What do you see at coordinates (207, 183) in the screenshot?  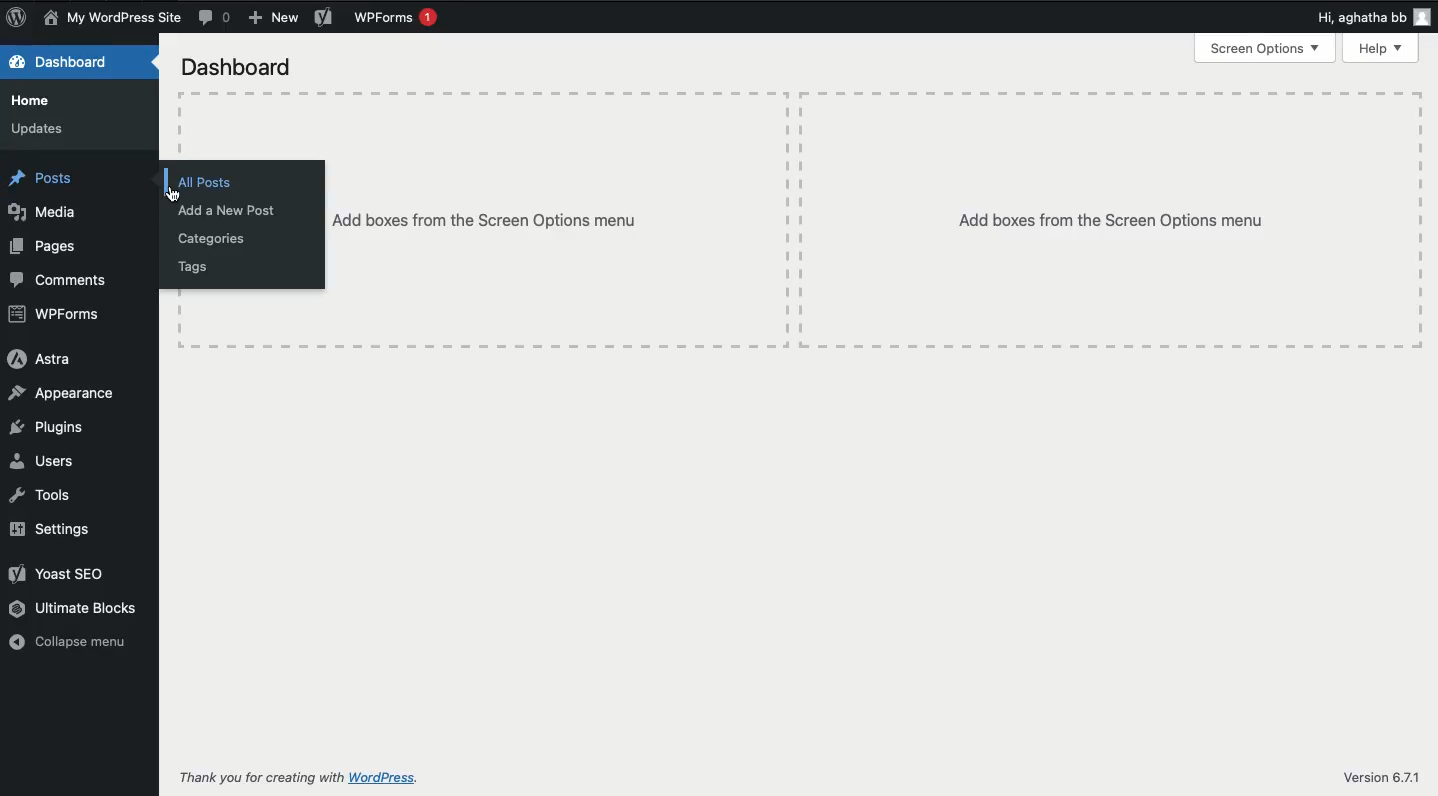 I see `All posts` at bounding box center [207, 183].